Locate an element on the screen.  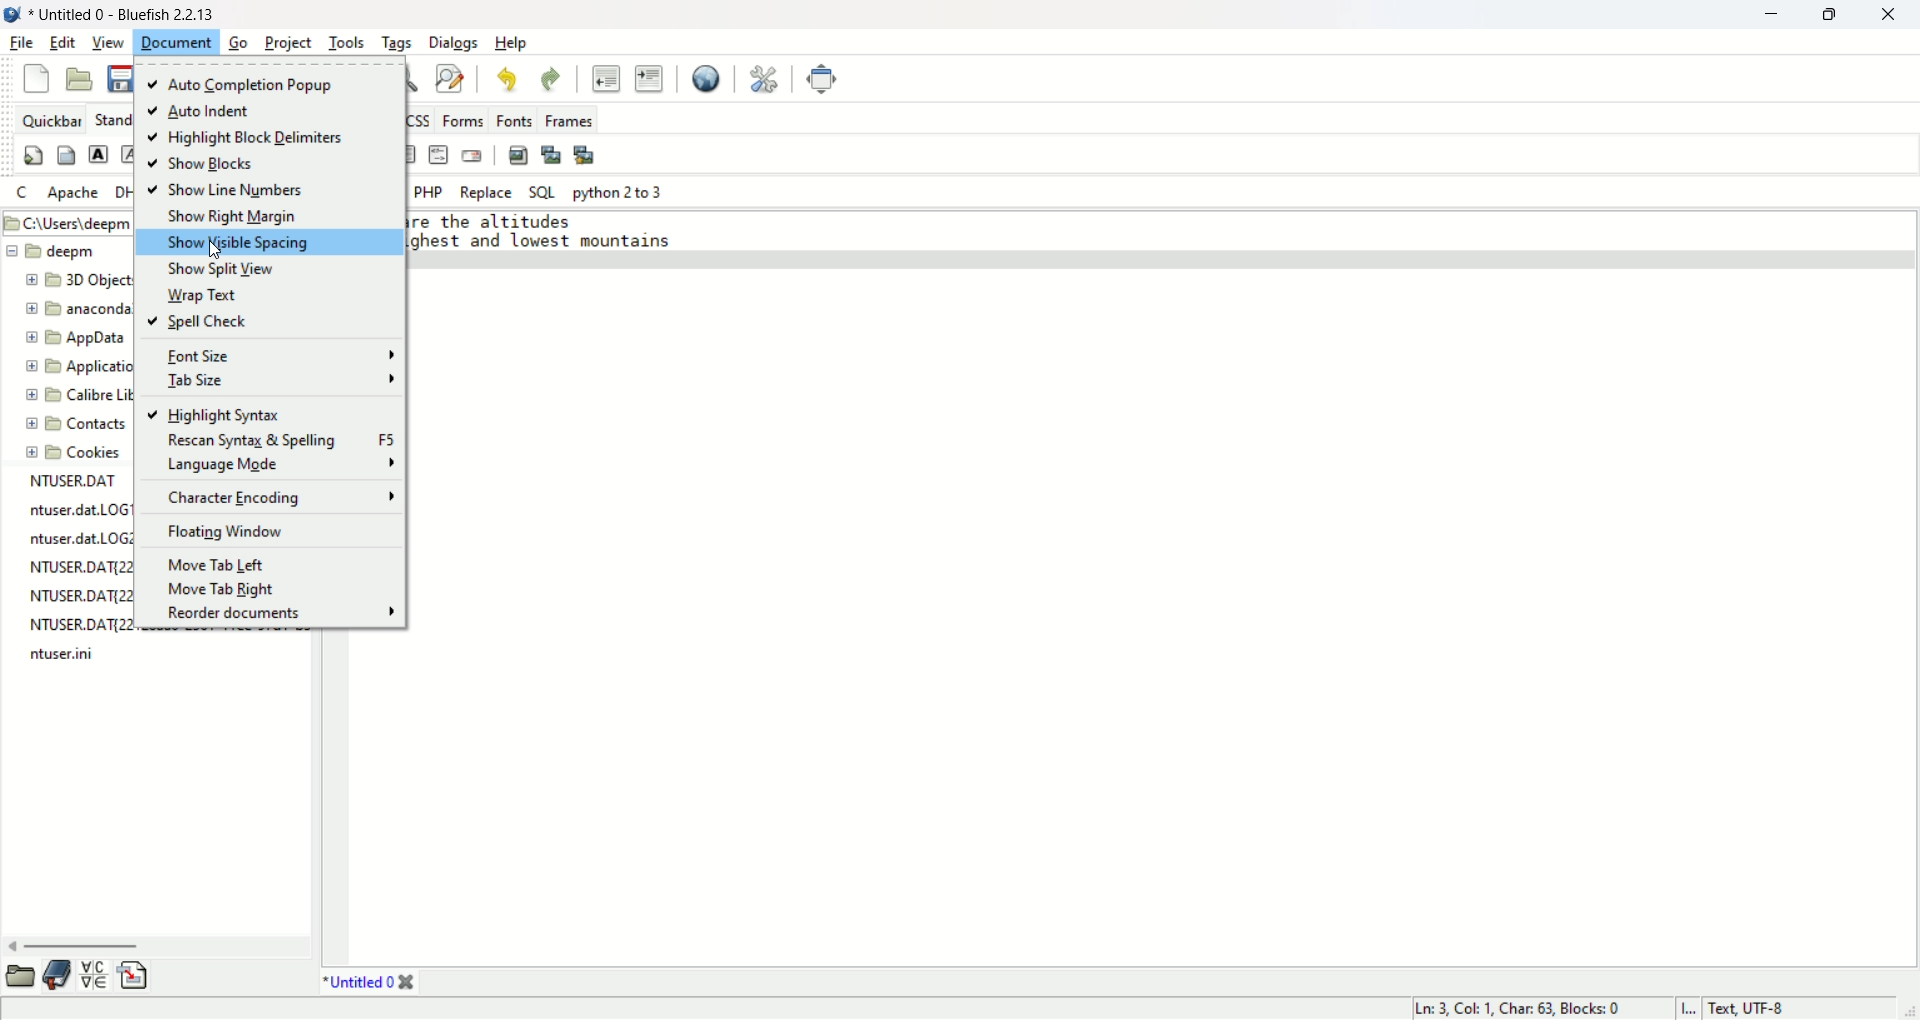
HTML comment is located at coordinates (439, 157).